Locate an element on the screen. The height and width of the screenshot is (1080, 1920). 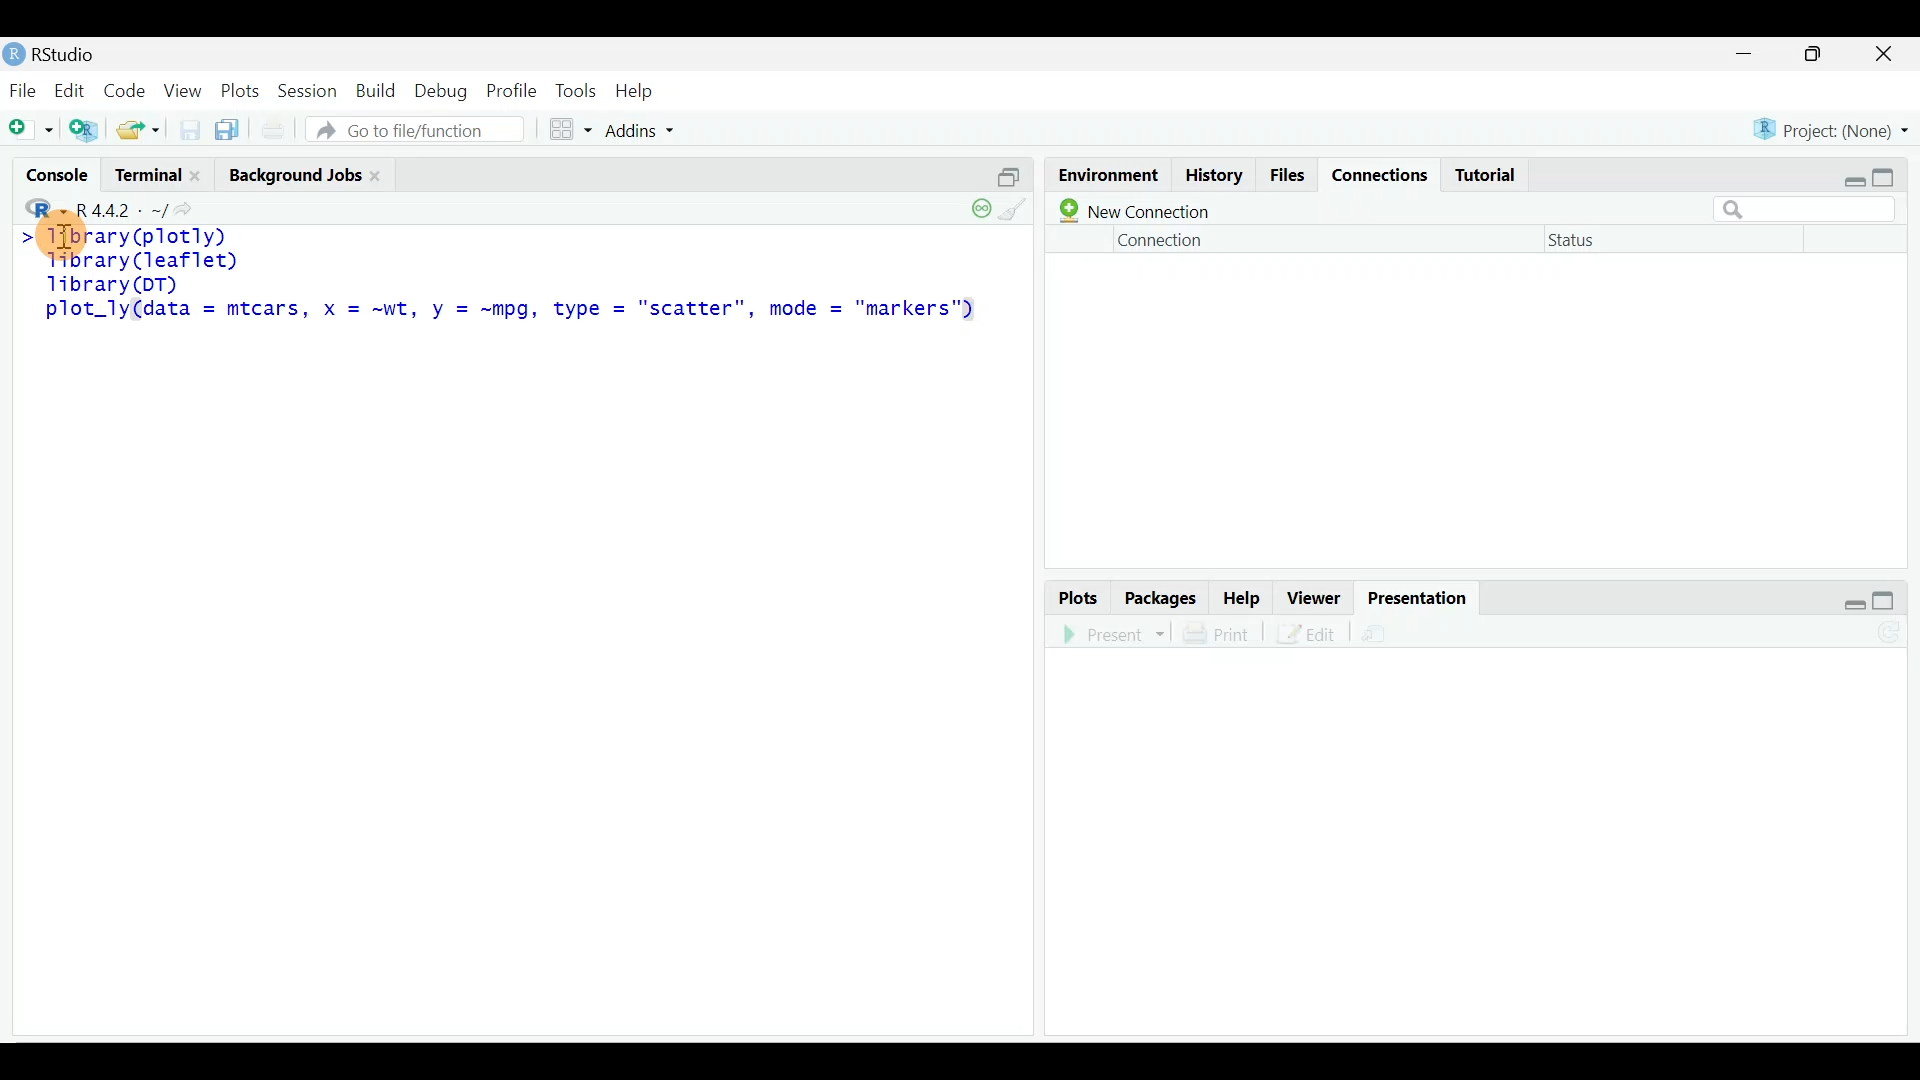
Create a project is located at coordinates (88, 129).